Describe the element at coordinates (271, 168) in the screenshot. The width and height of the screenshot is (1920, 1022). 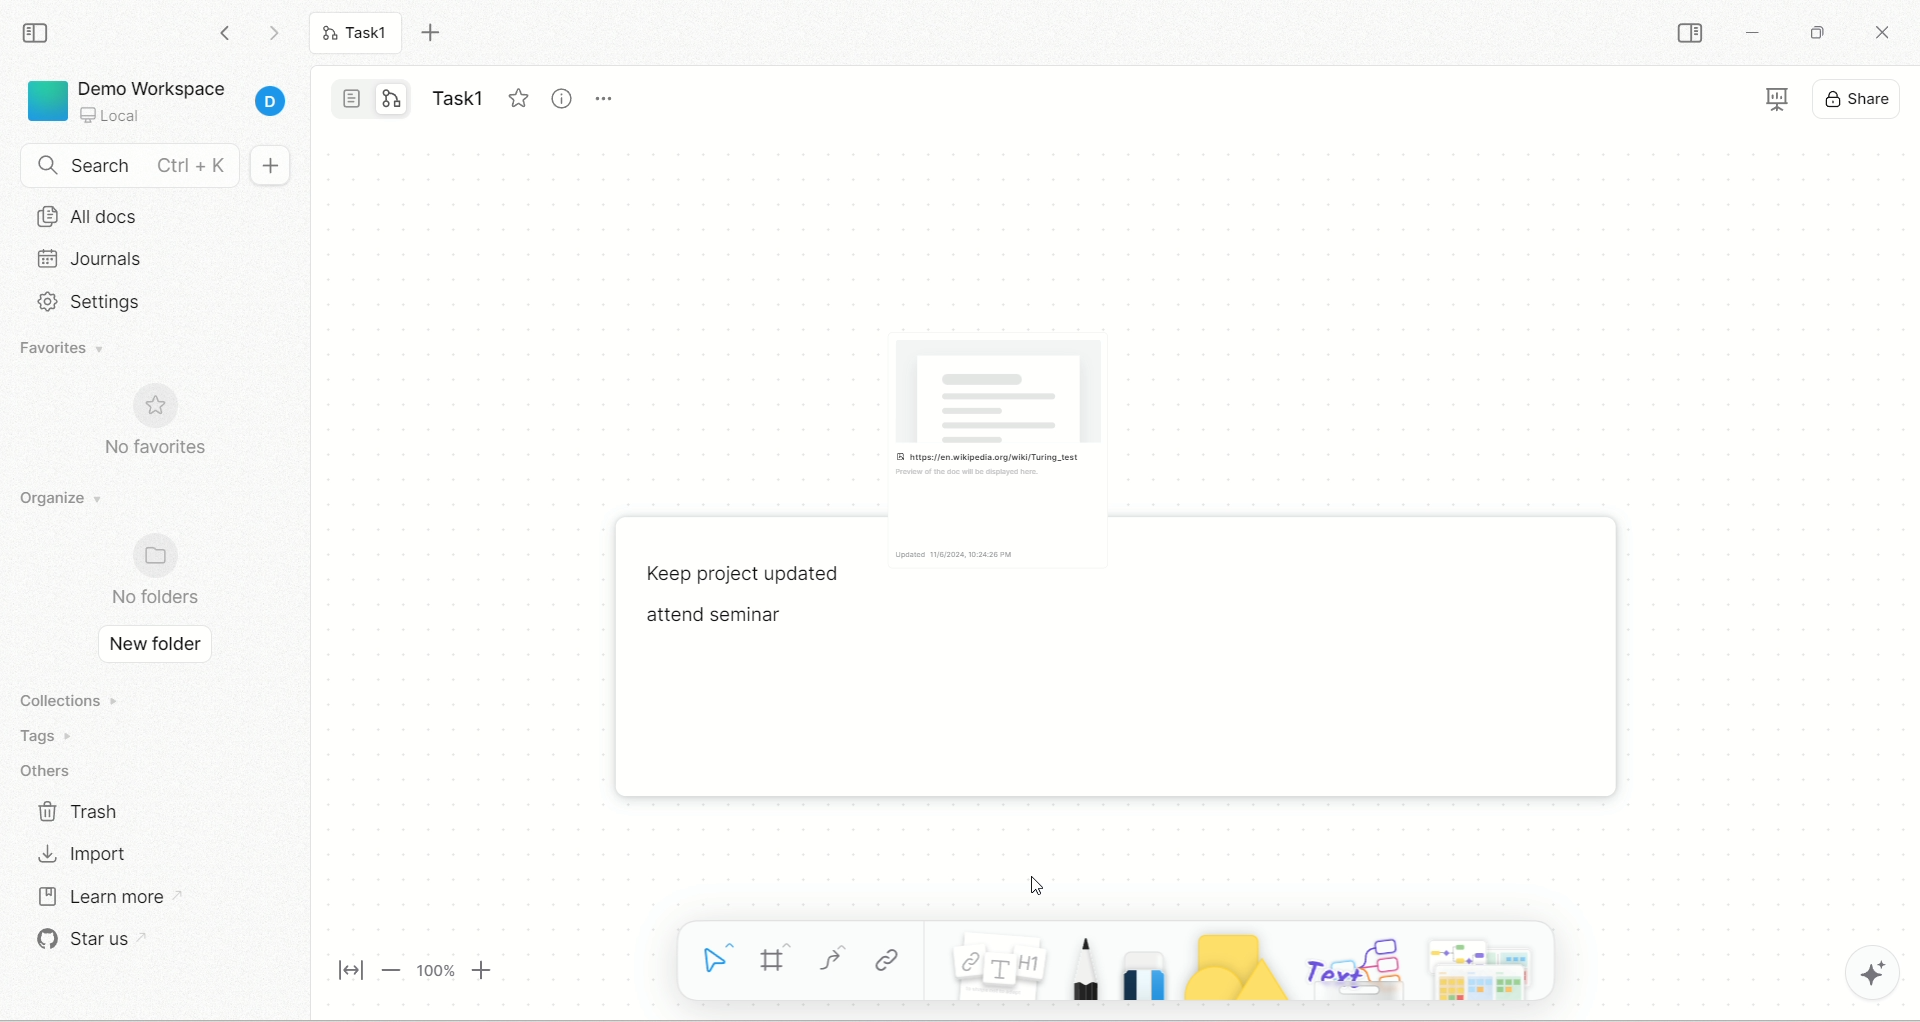
I see `new document` at that location.